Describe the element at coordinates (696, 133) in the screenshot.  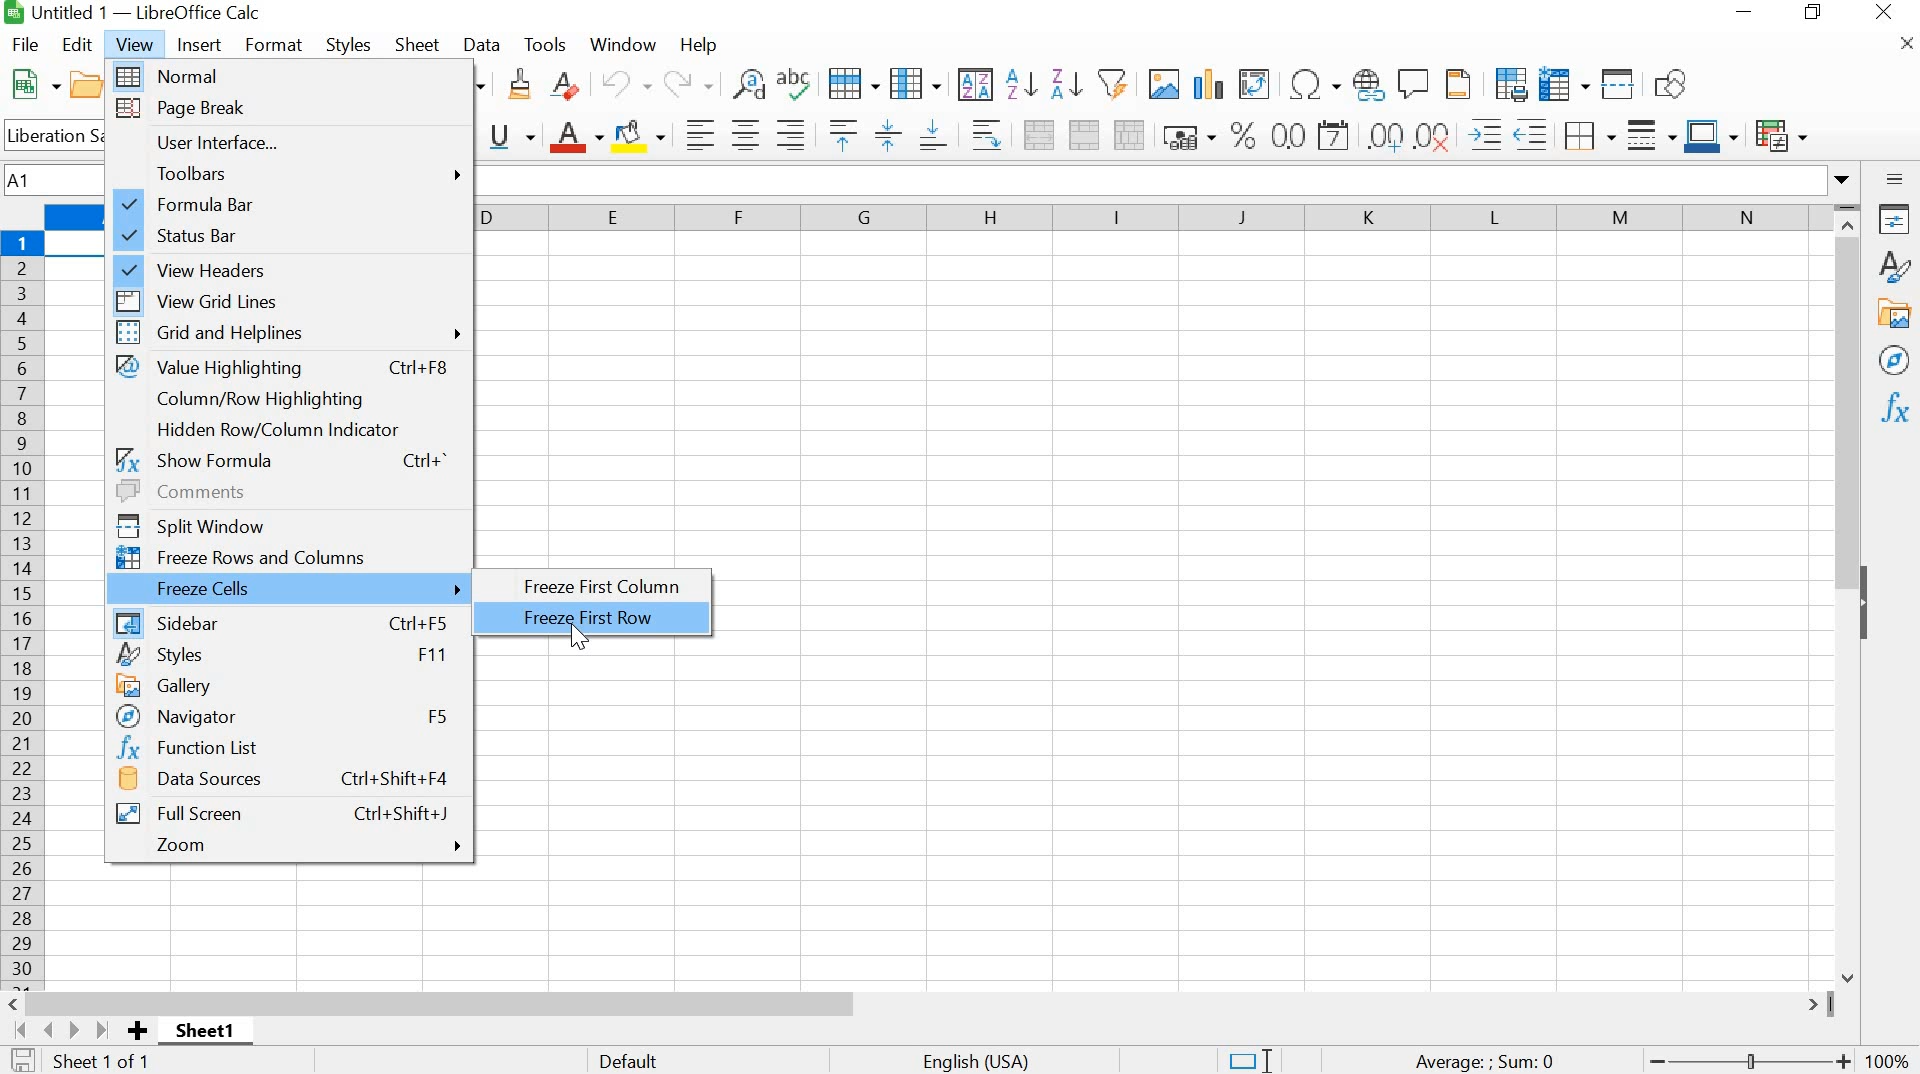
I see `ALIGN LEFT` at that location.